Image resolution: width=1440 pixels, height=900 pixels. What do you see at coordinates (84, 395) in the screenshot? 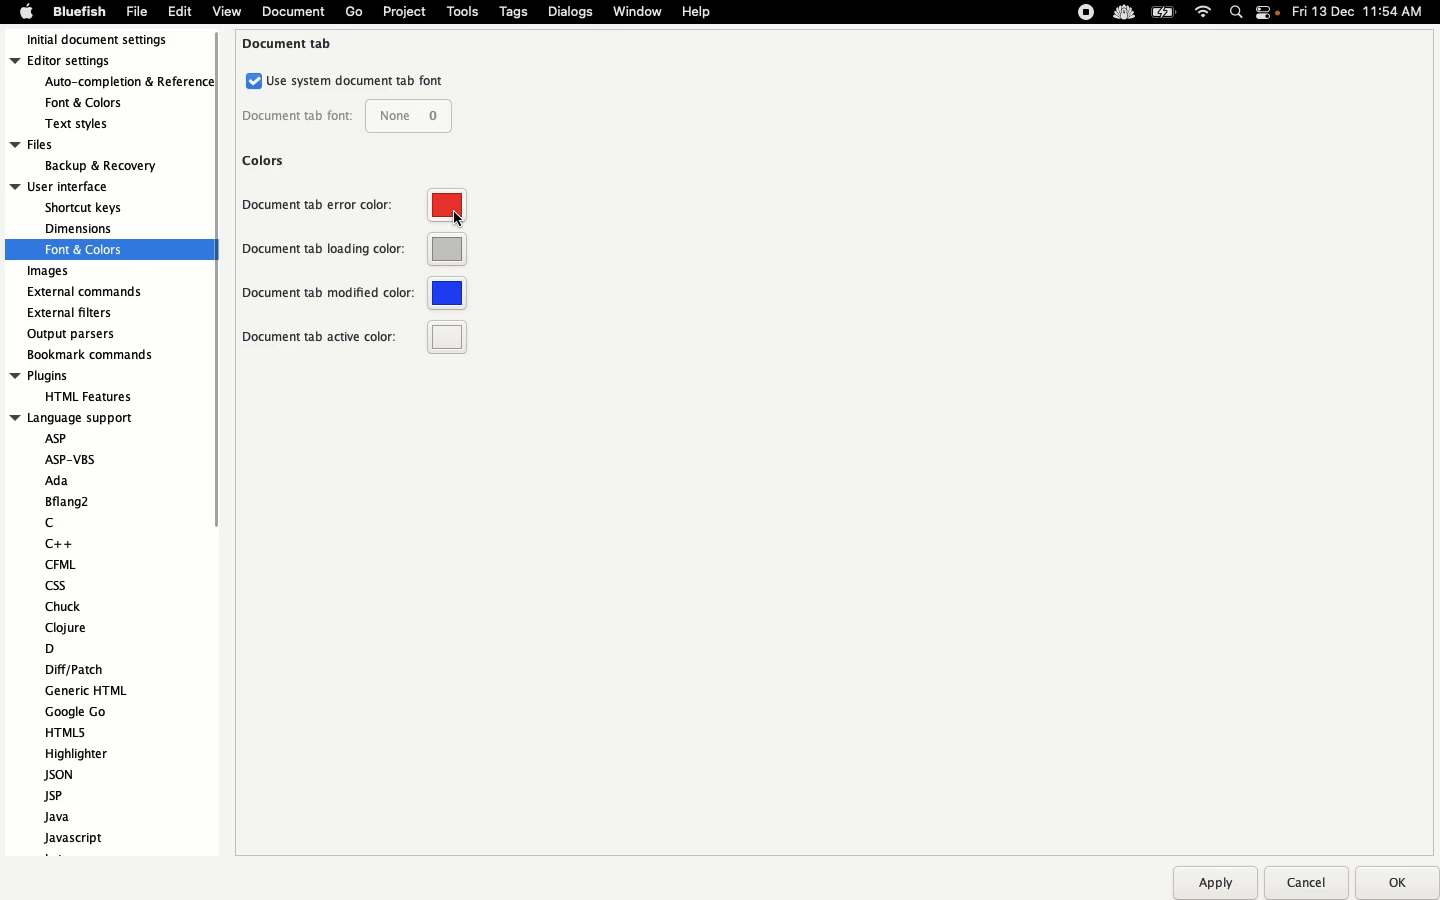
I see `HTML feature` at bounding box center [84, 395].